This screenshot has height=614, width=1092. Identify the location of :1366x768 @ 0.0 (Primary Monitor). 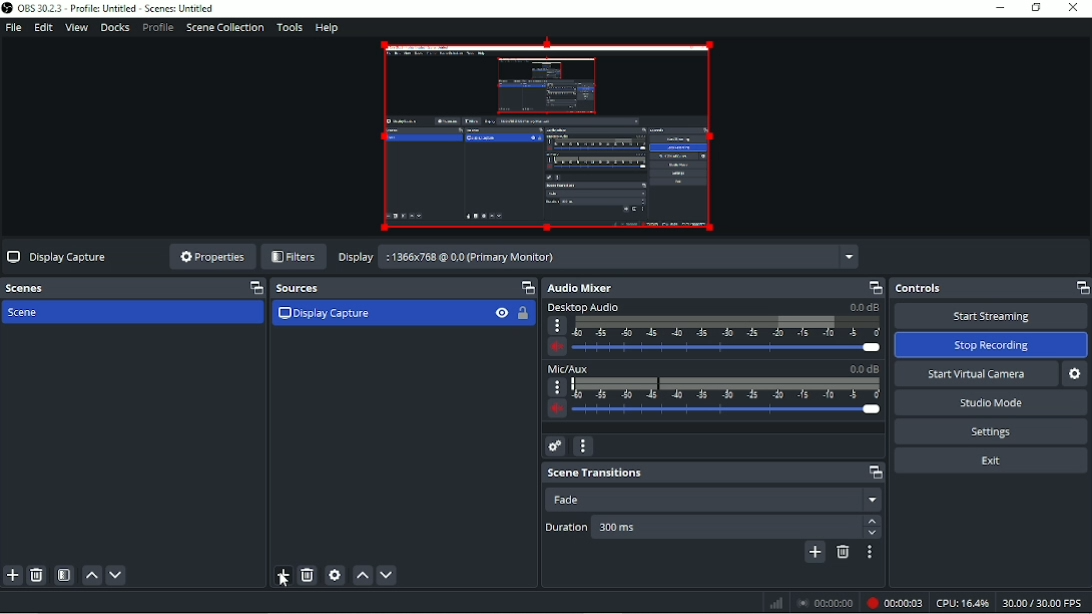
(620, 256).